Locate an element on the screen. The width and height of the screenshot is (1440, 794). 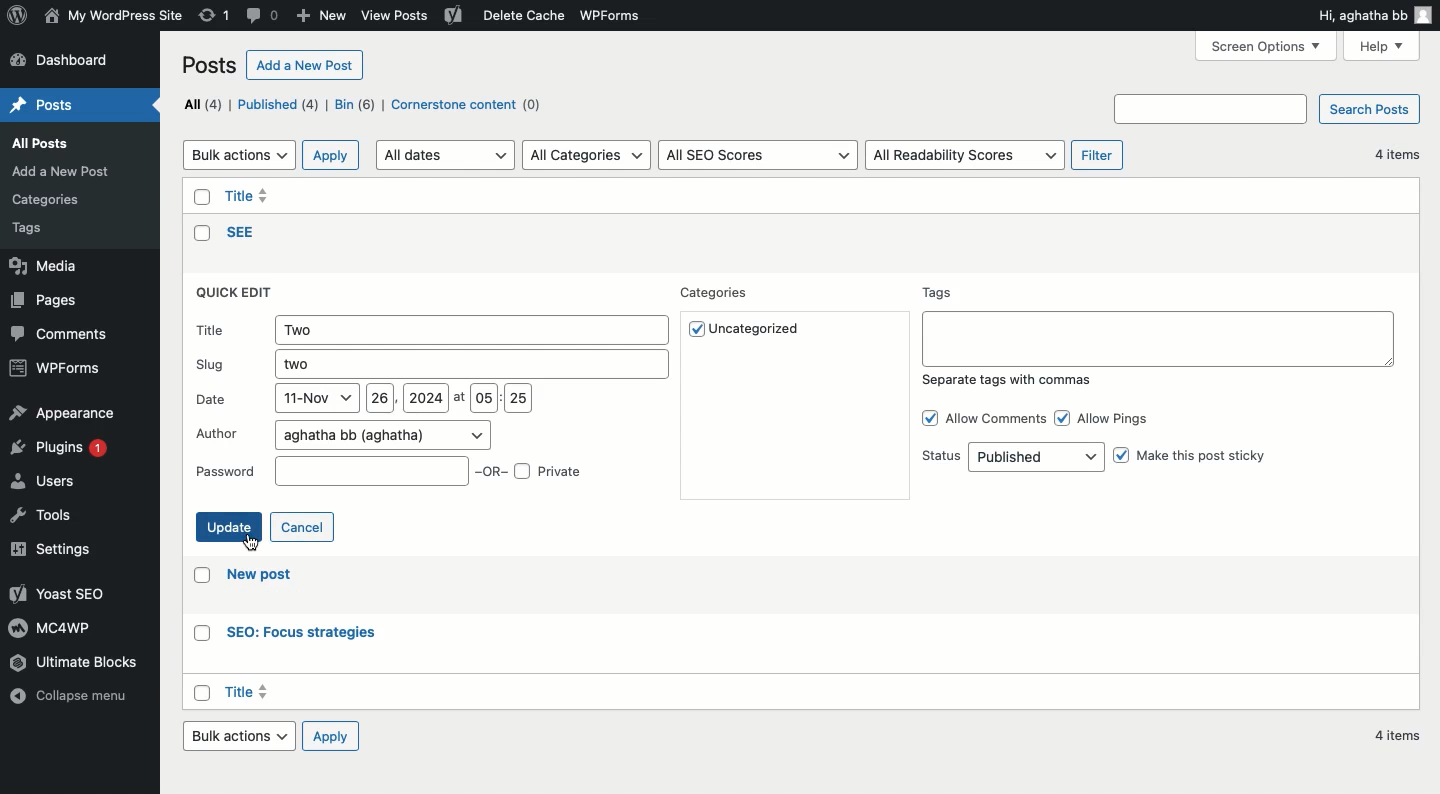
Dashboard is located at coordinates (67, 61).